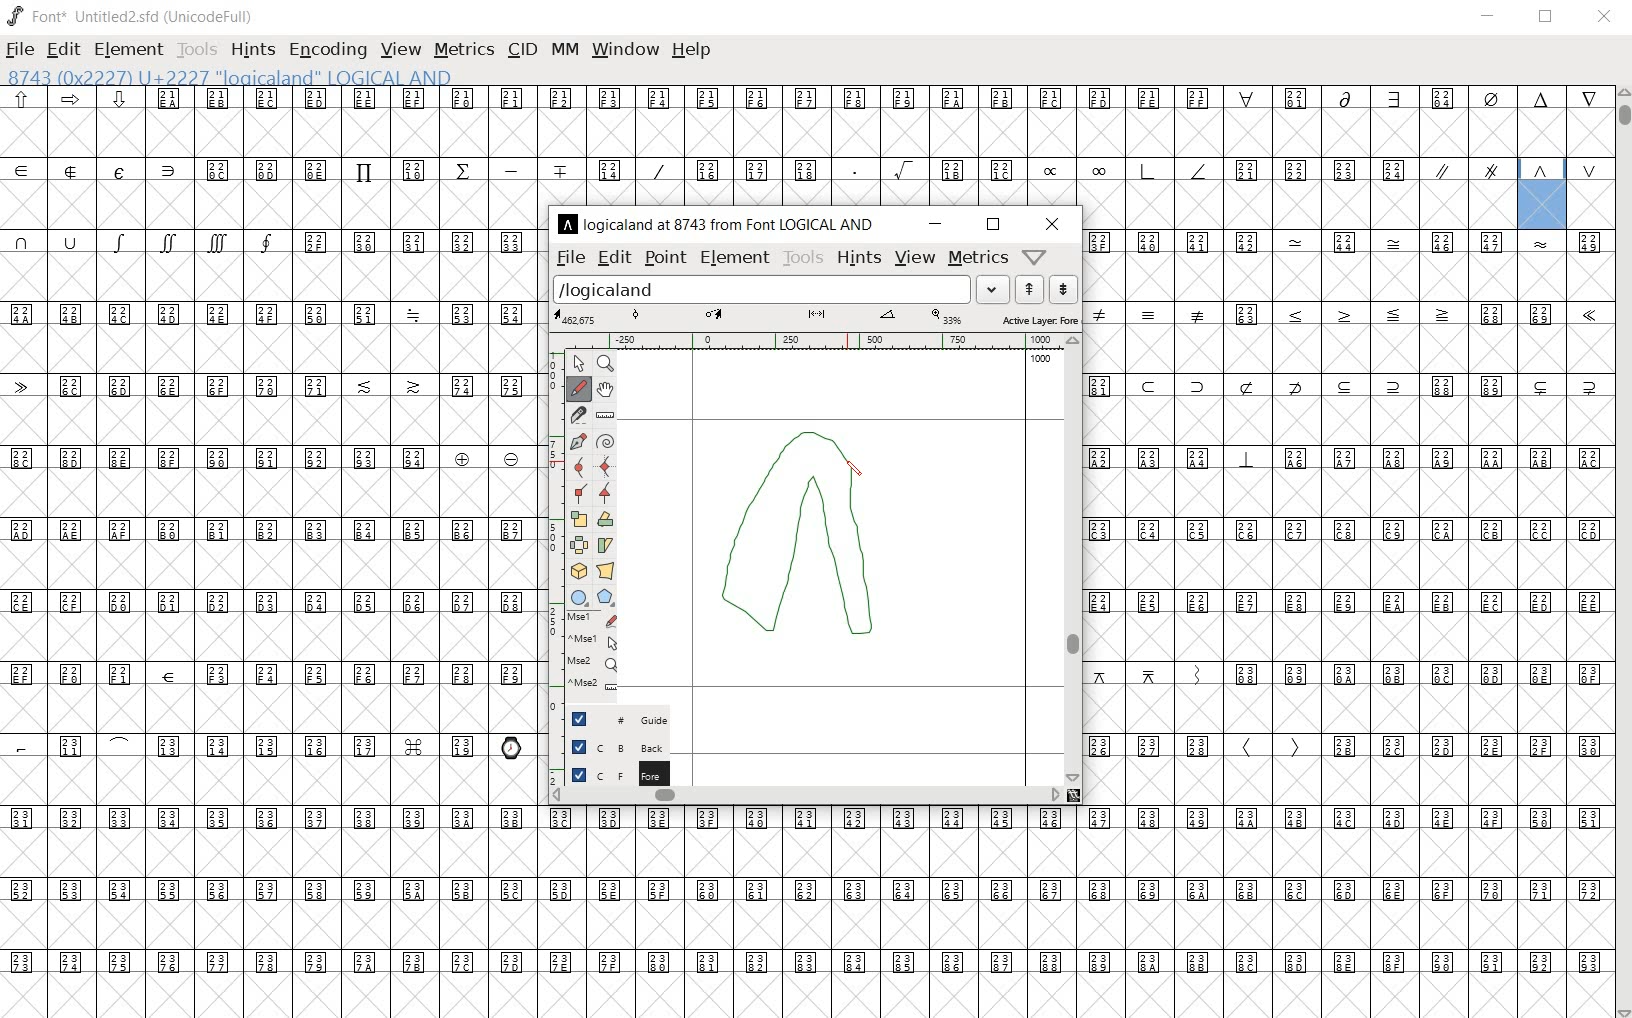 The image size is (1632, 1018). Describe the element at coordinates (811, 341) in the screenshot. I see `ruler` at that location.